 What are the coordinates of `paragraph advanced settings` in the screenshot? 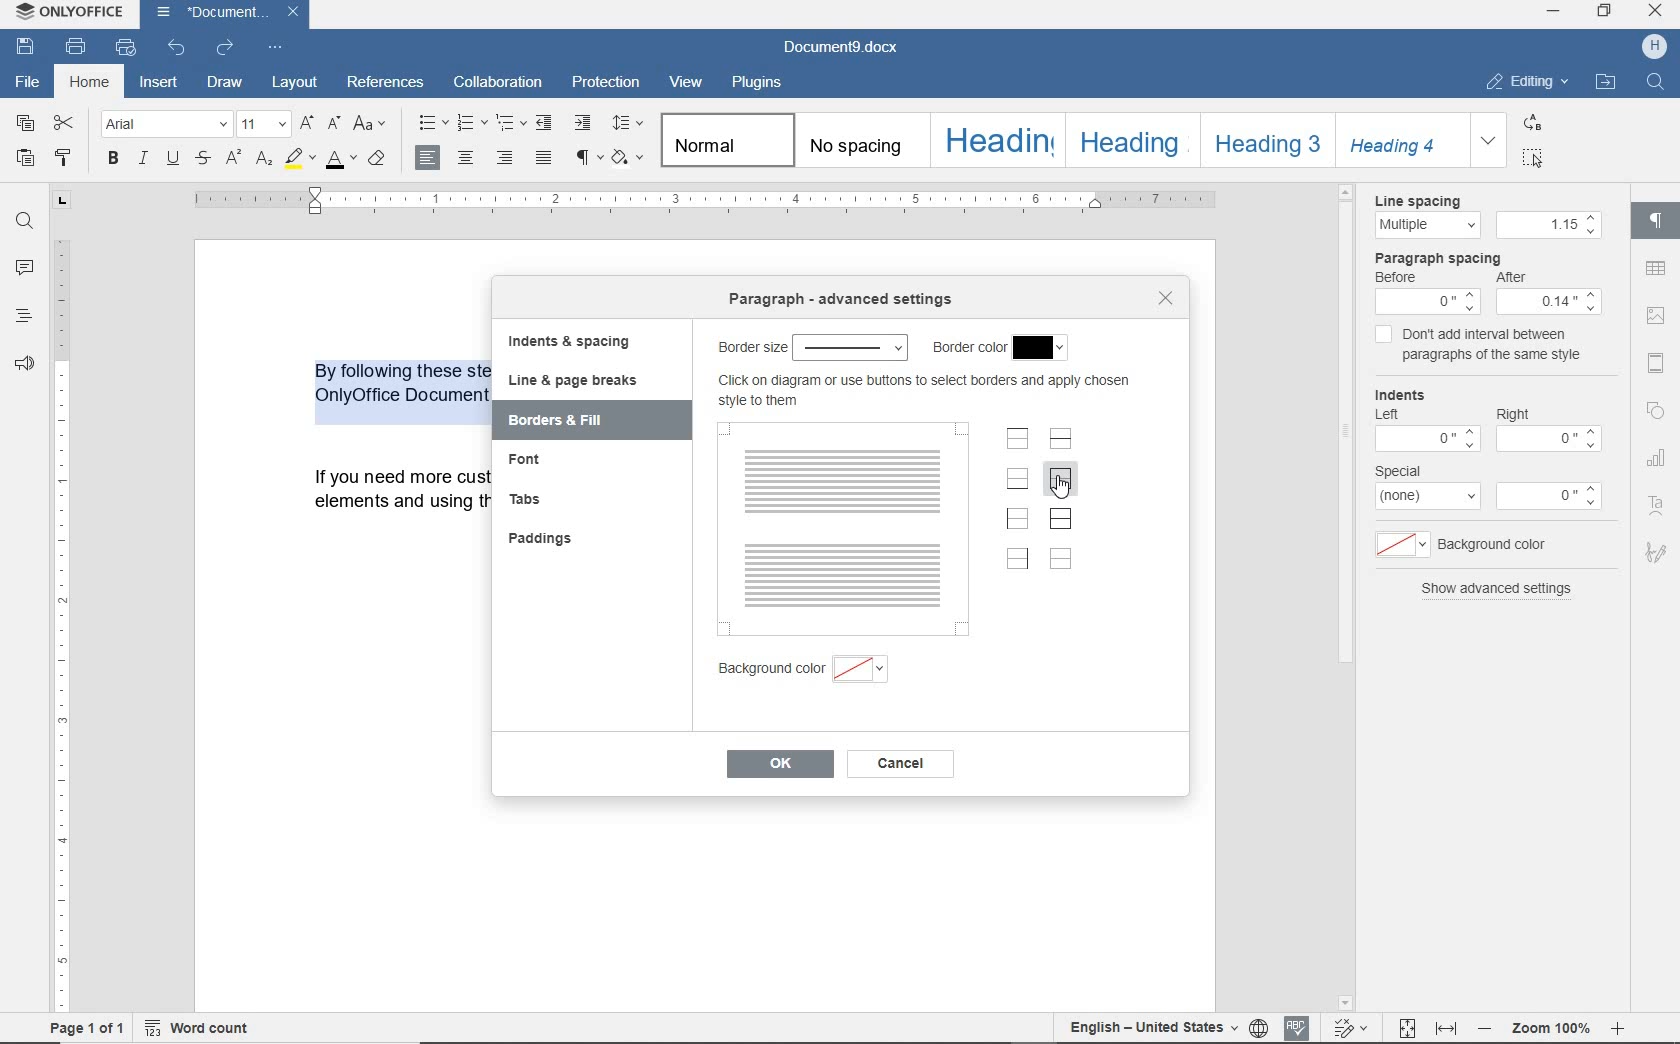 It's located at (842, 300).